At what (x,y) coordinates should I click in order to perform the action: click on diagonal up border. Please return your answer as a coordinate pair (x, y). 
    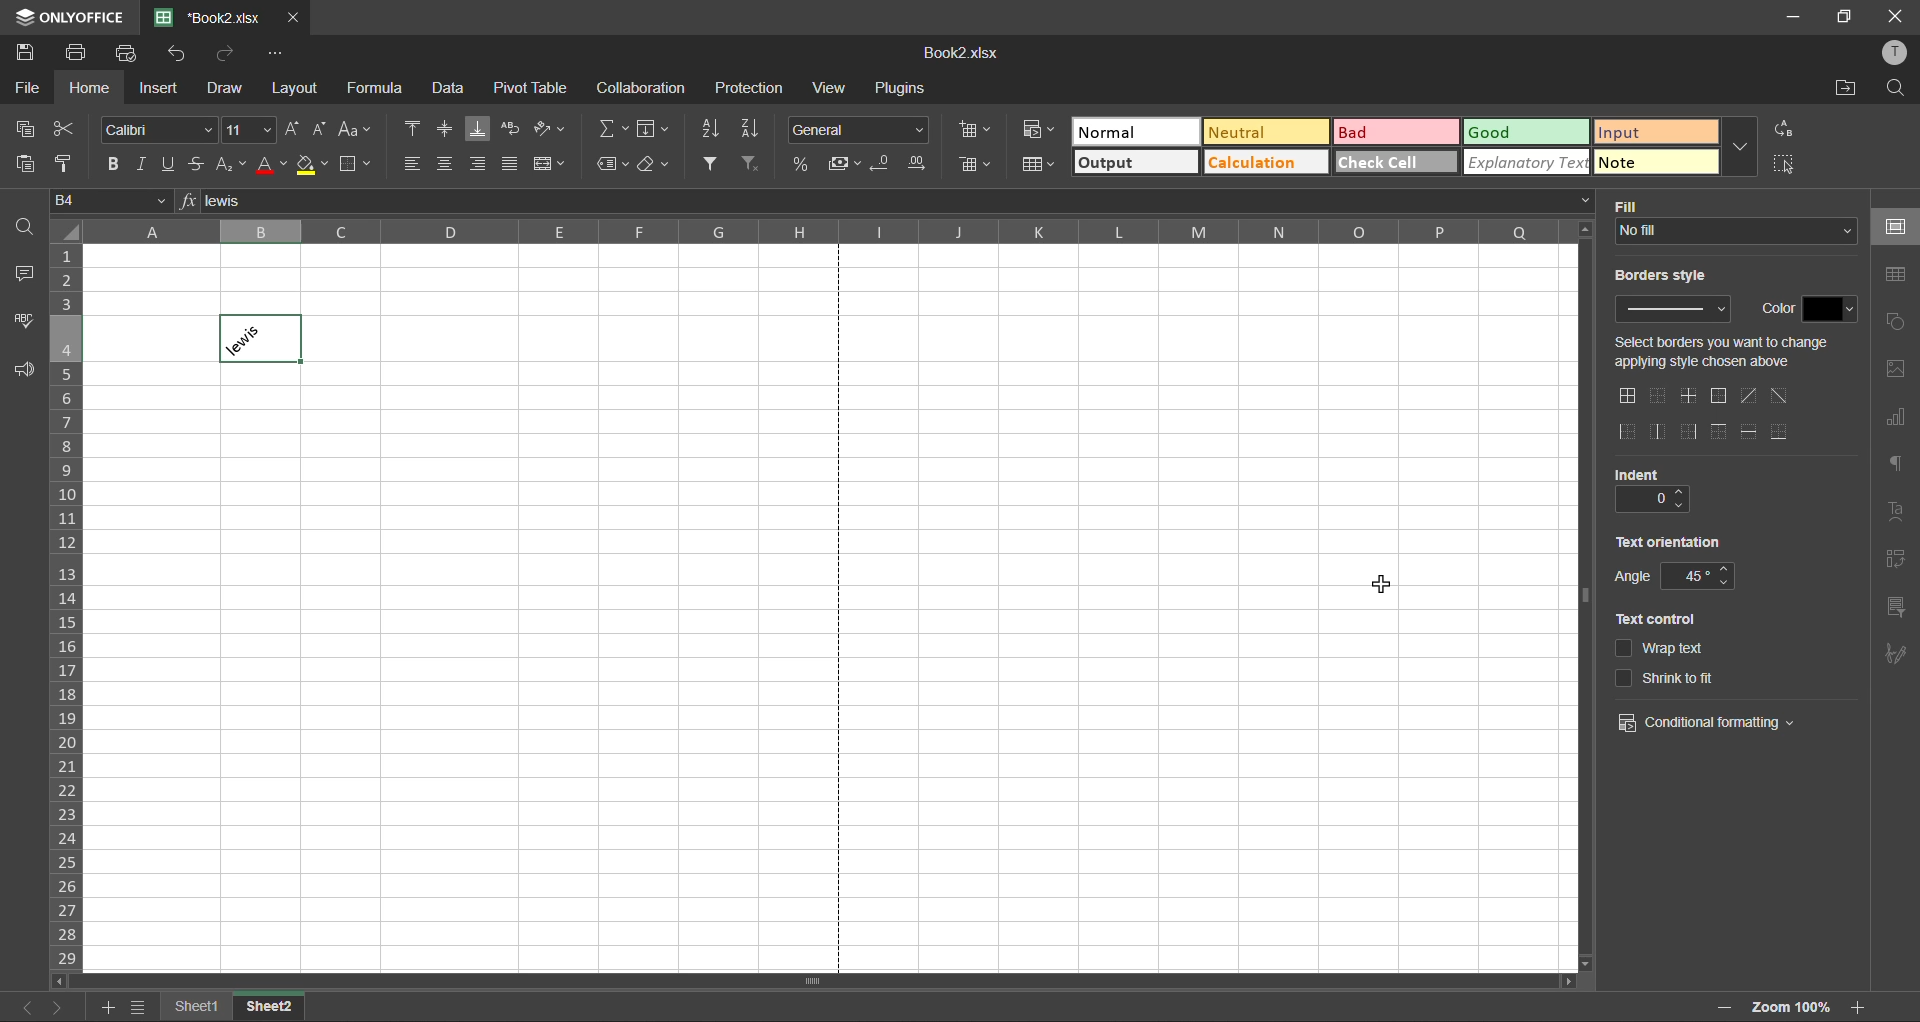
    Looking at the image, I should click on (1746, 396).